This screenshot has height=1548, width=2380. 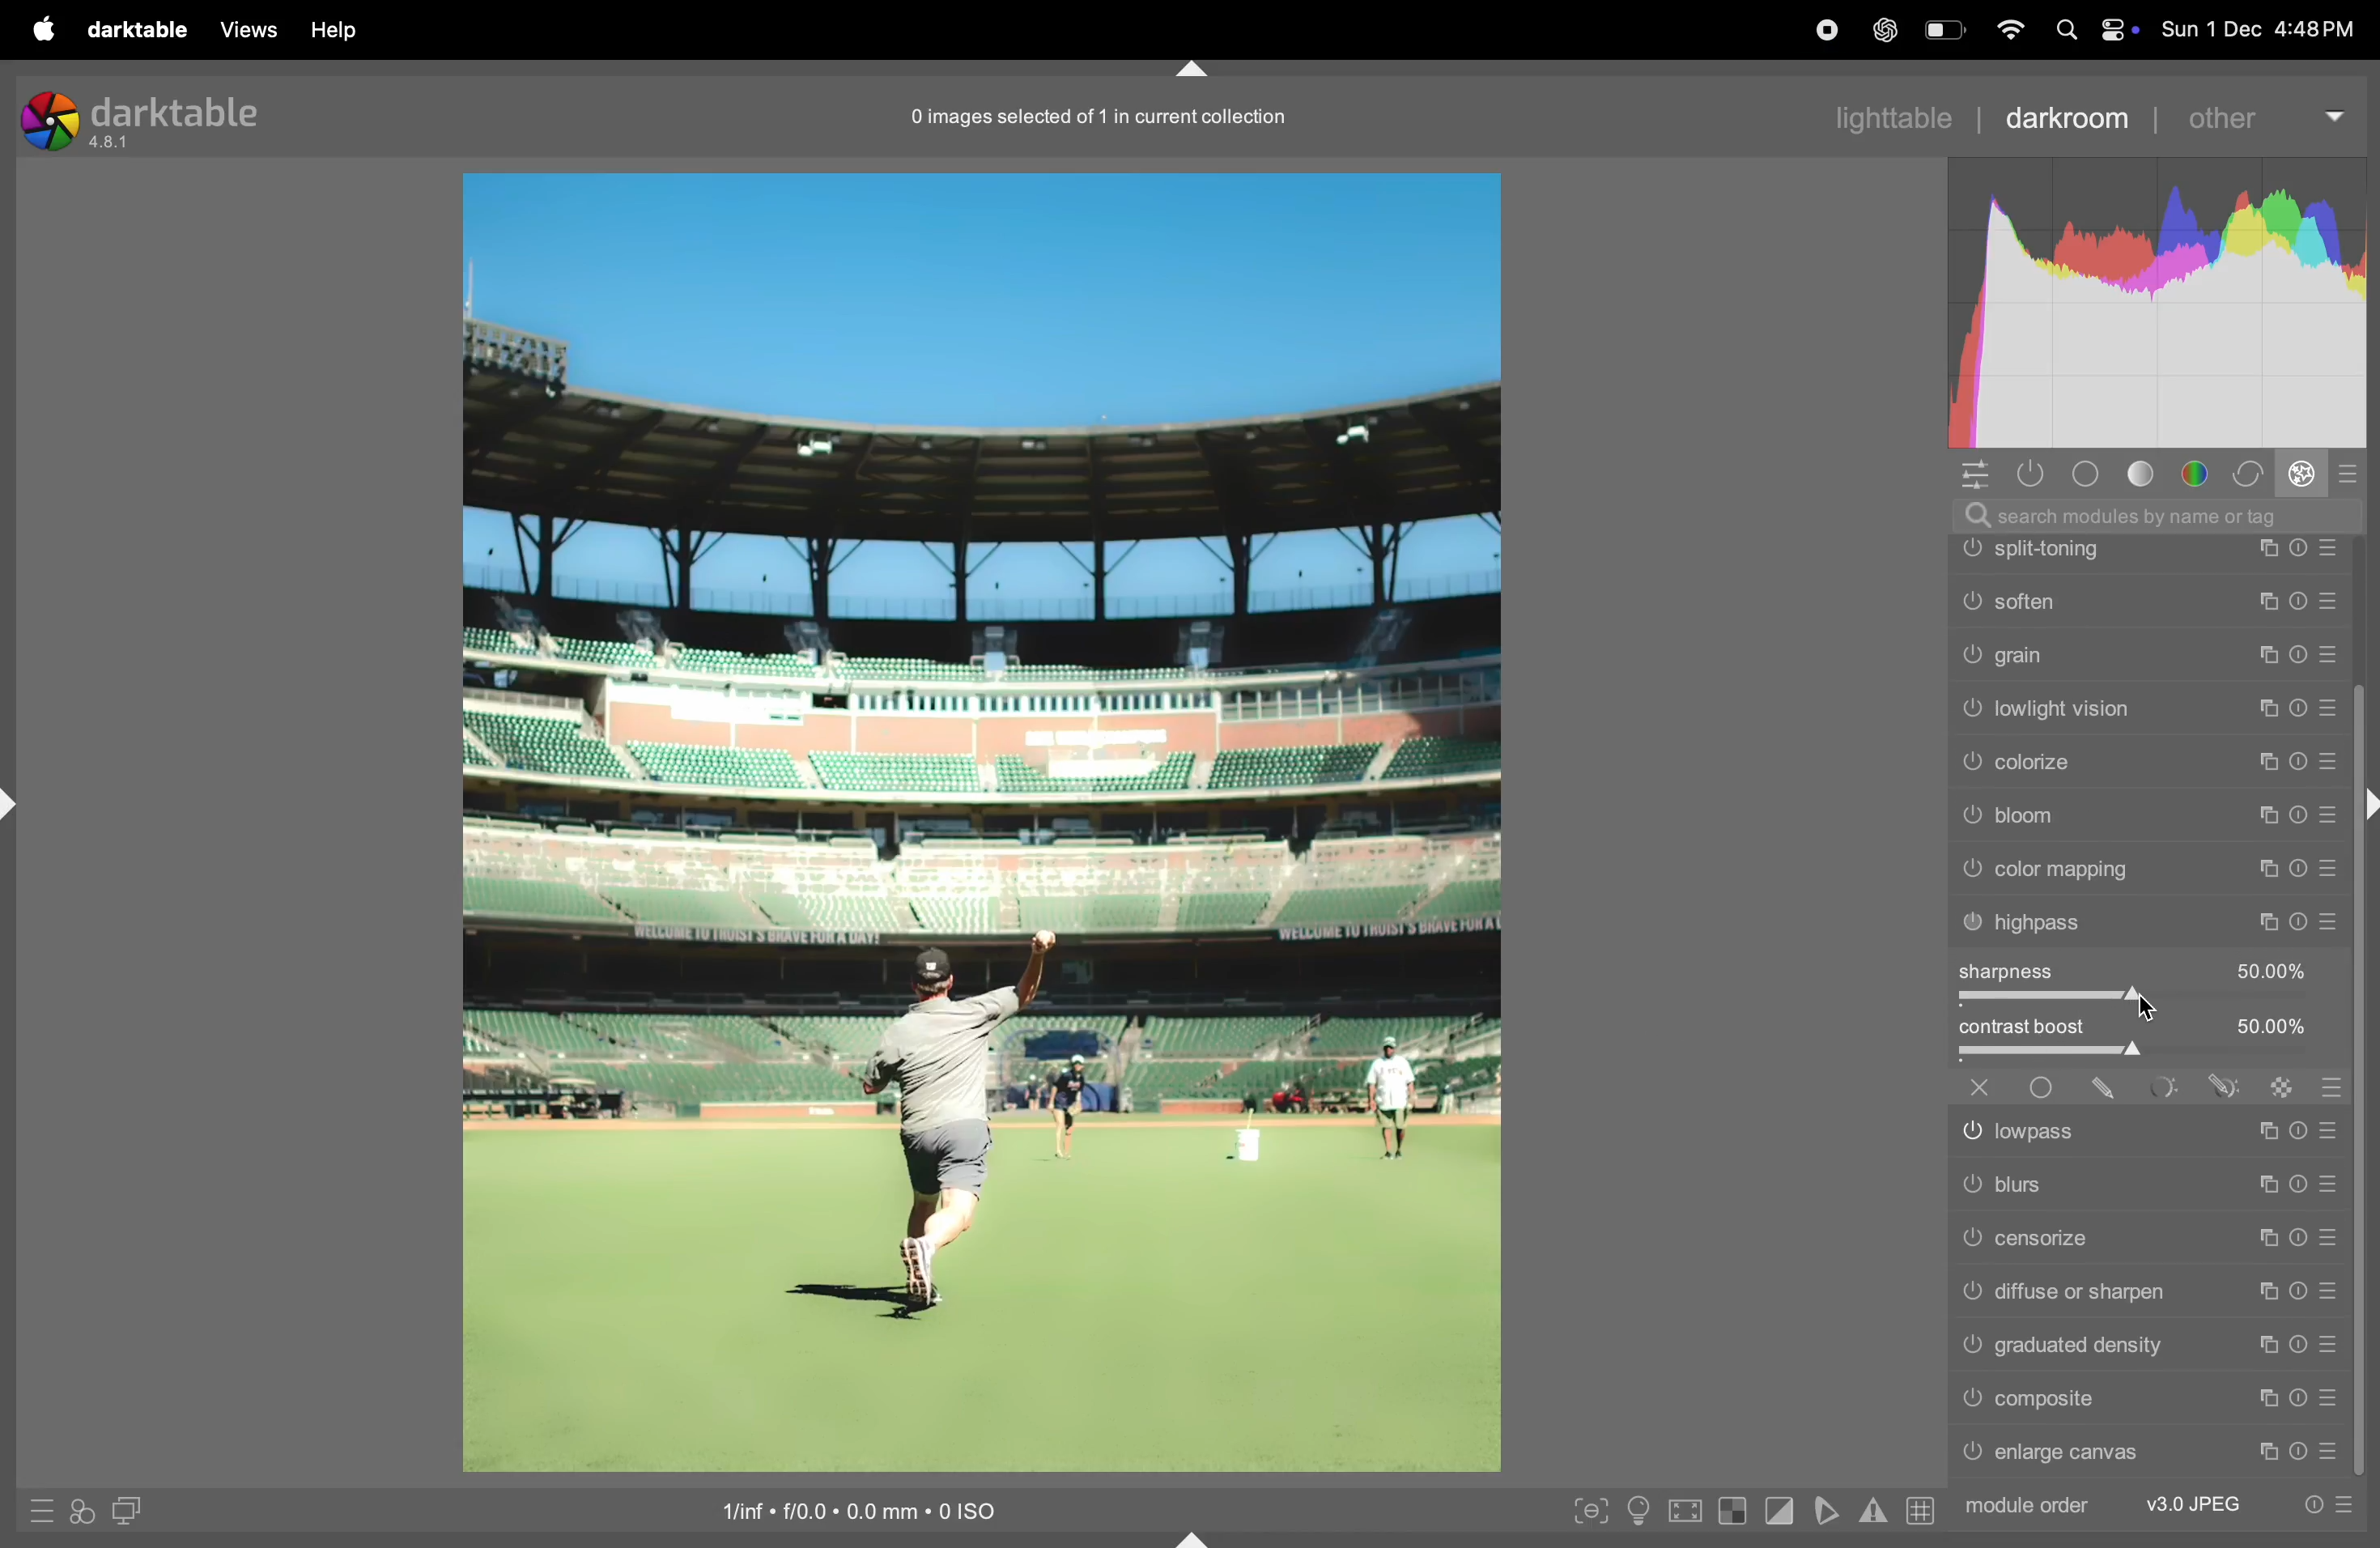 What do you see at coordinates (2256, 119) in the screenshot?
I see `other` at bounding box center [2256, 119].